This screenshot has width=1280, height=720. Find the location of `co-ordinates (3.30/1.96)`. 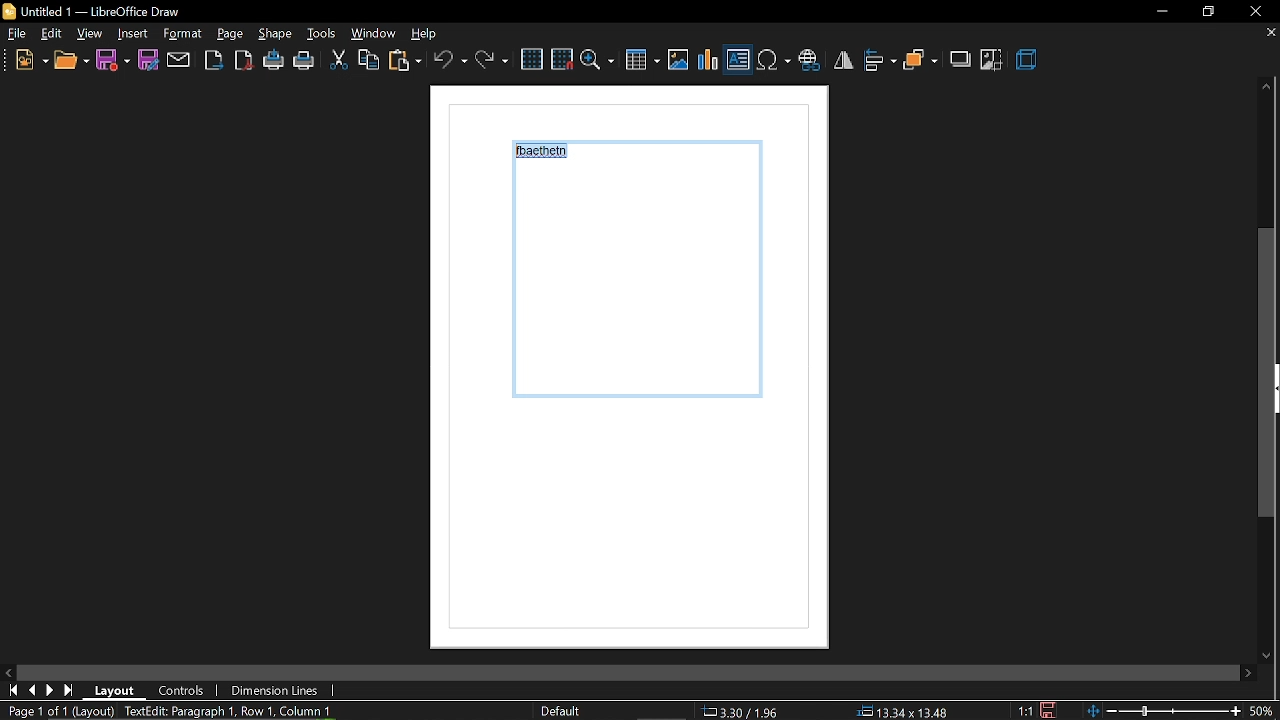

co-ordinates (3.30/1.96) is located at coordinates (738, 711).